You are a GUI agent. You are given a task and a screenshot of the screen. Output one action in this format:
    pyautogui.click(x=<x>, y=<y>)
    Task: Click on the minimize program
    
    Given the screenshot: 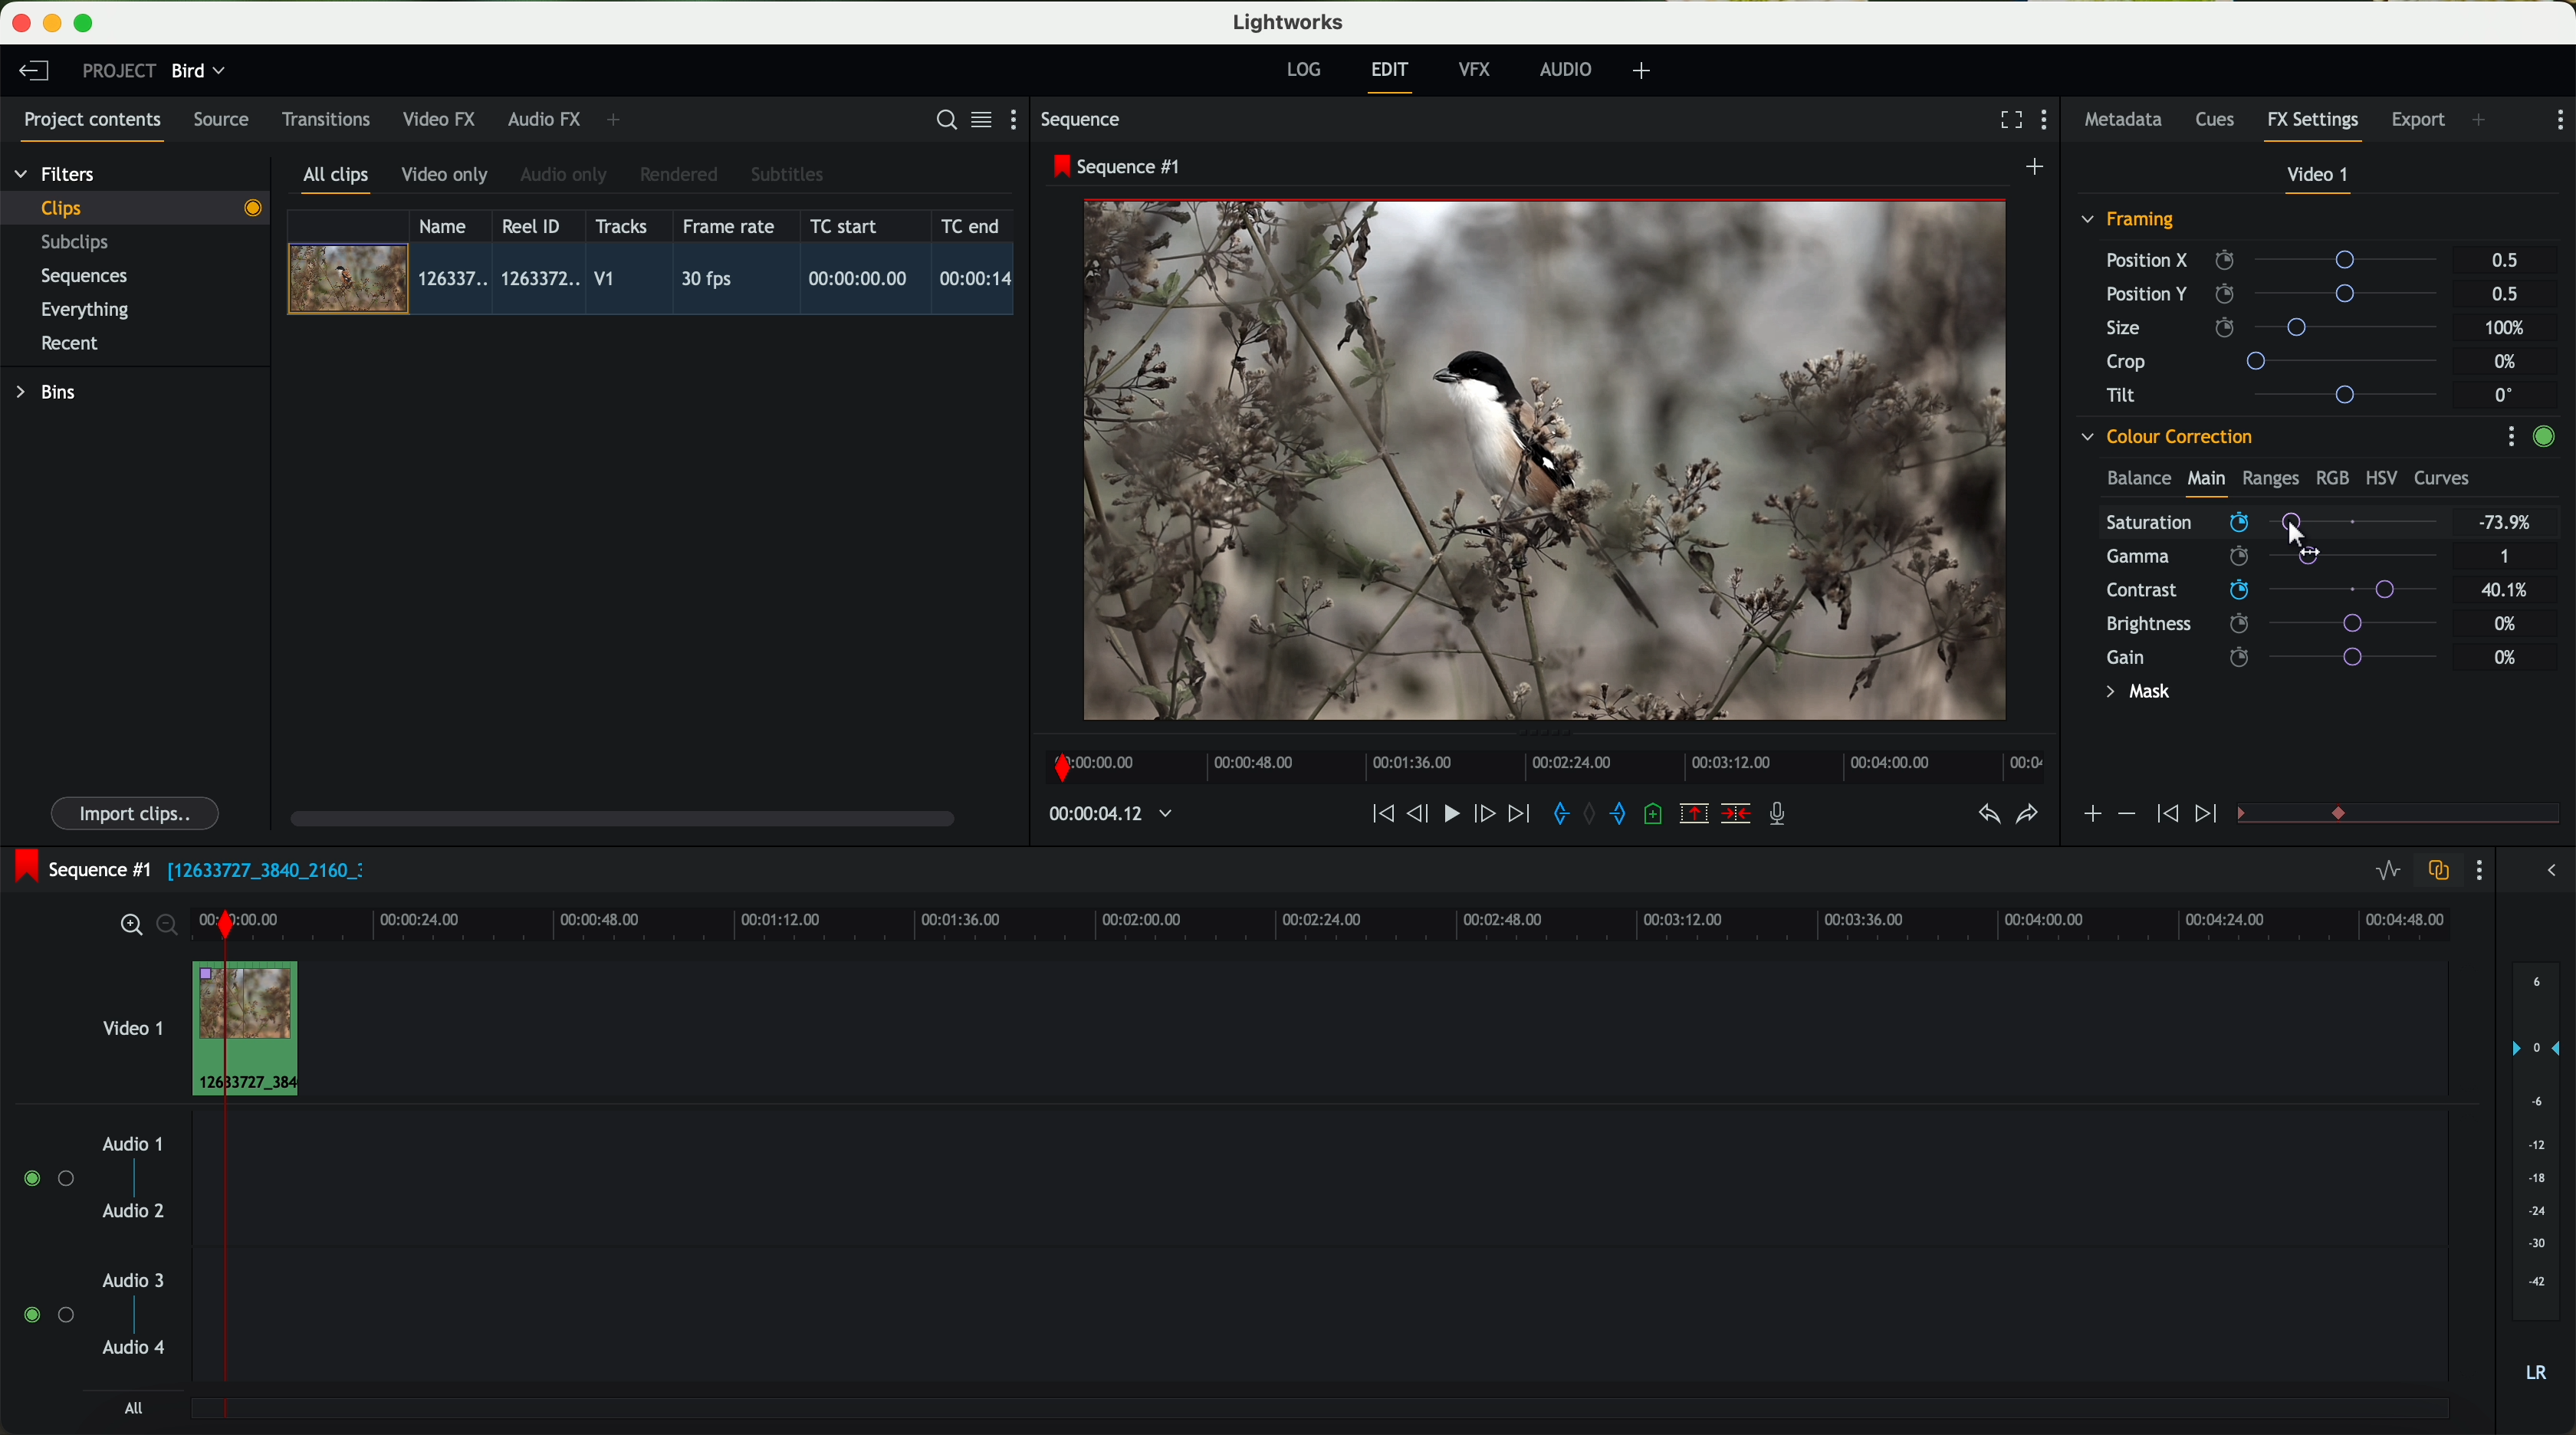 What is the action you would take?
    pyautogui.click(x=56, y=24)
    